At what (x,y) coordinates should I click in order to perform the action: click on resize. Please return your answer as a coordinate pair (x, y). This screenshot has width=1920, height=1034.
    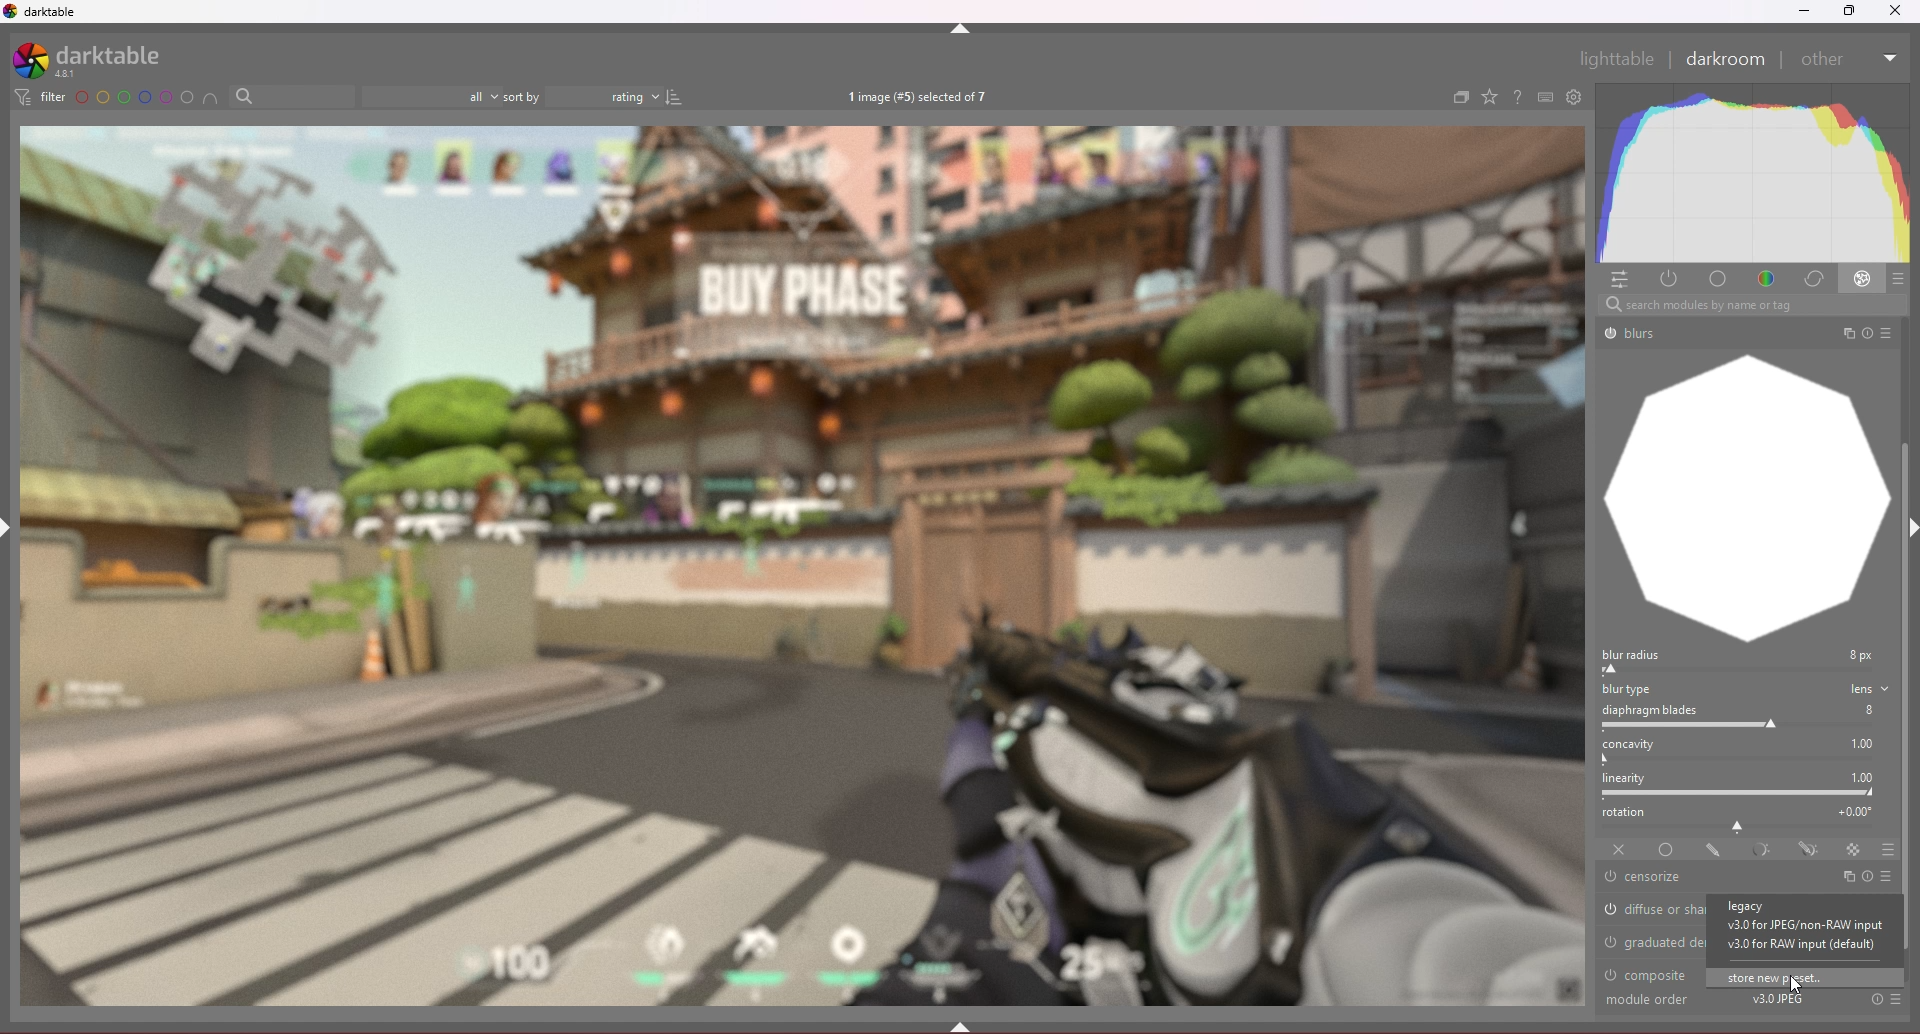
    Looking at the image, I should click on (1848, 11).